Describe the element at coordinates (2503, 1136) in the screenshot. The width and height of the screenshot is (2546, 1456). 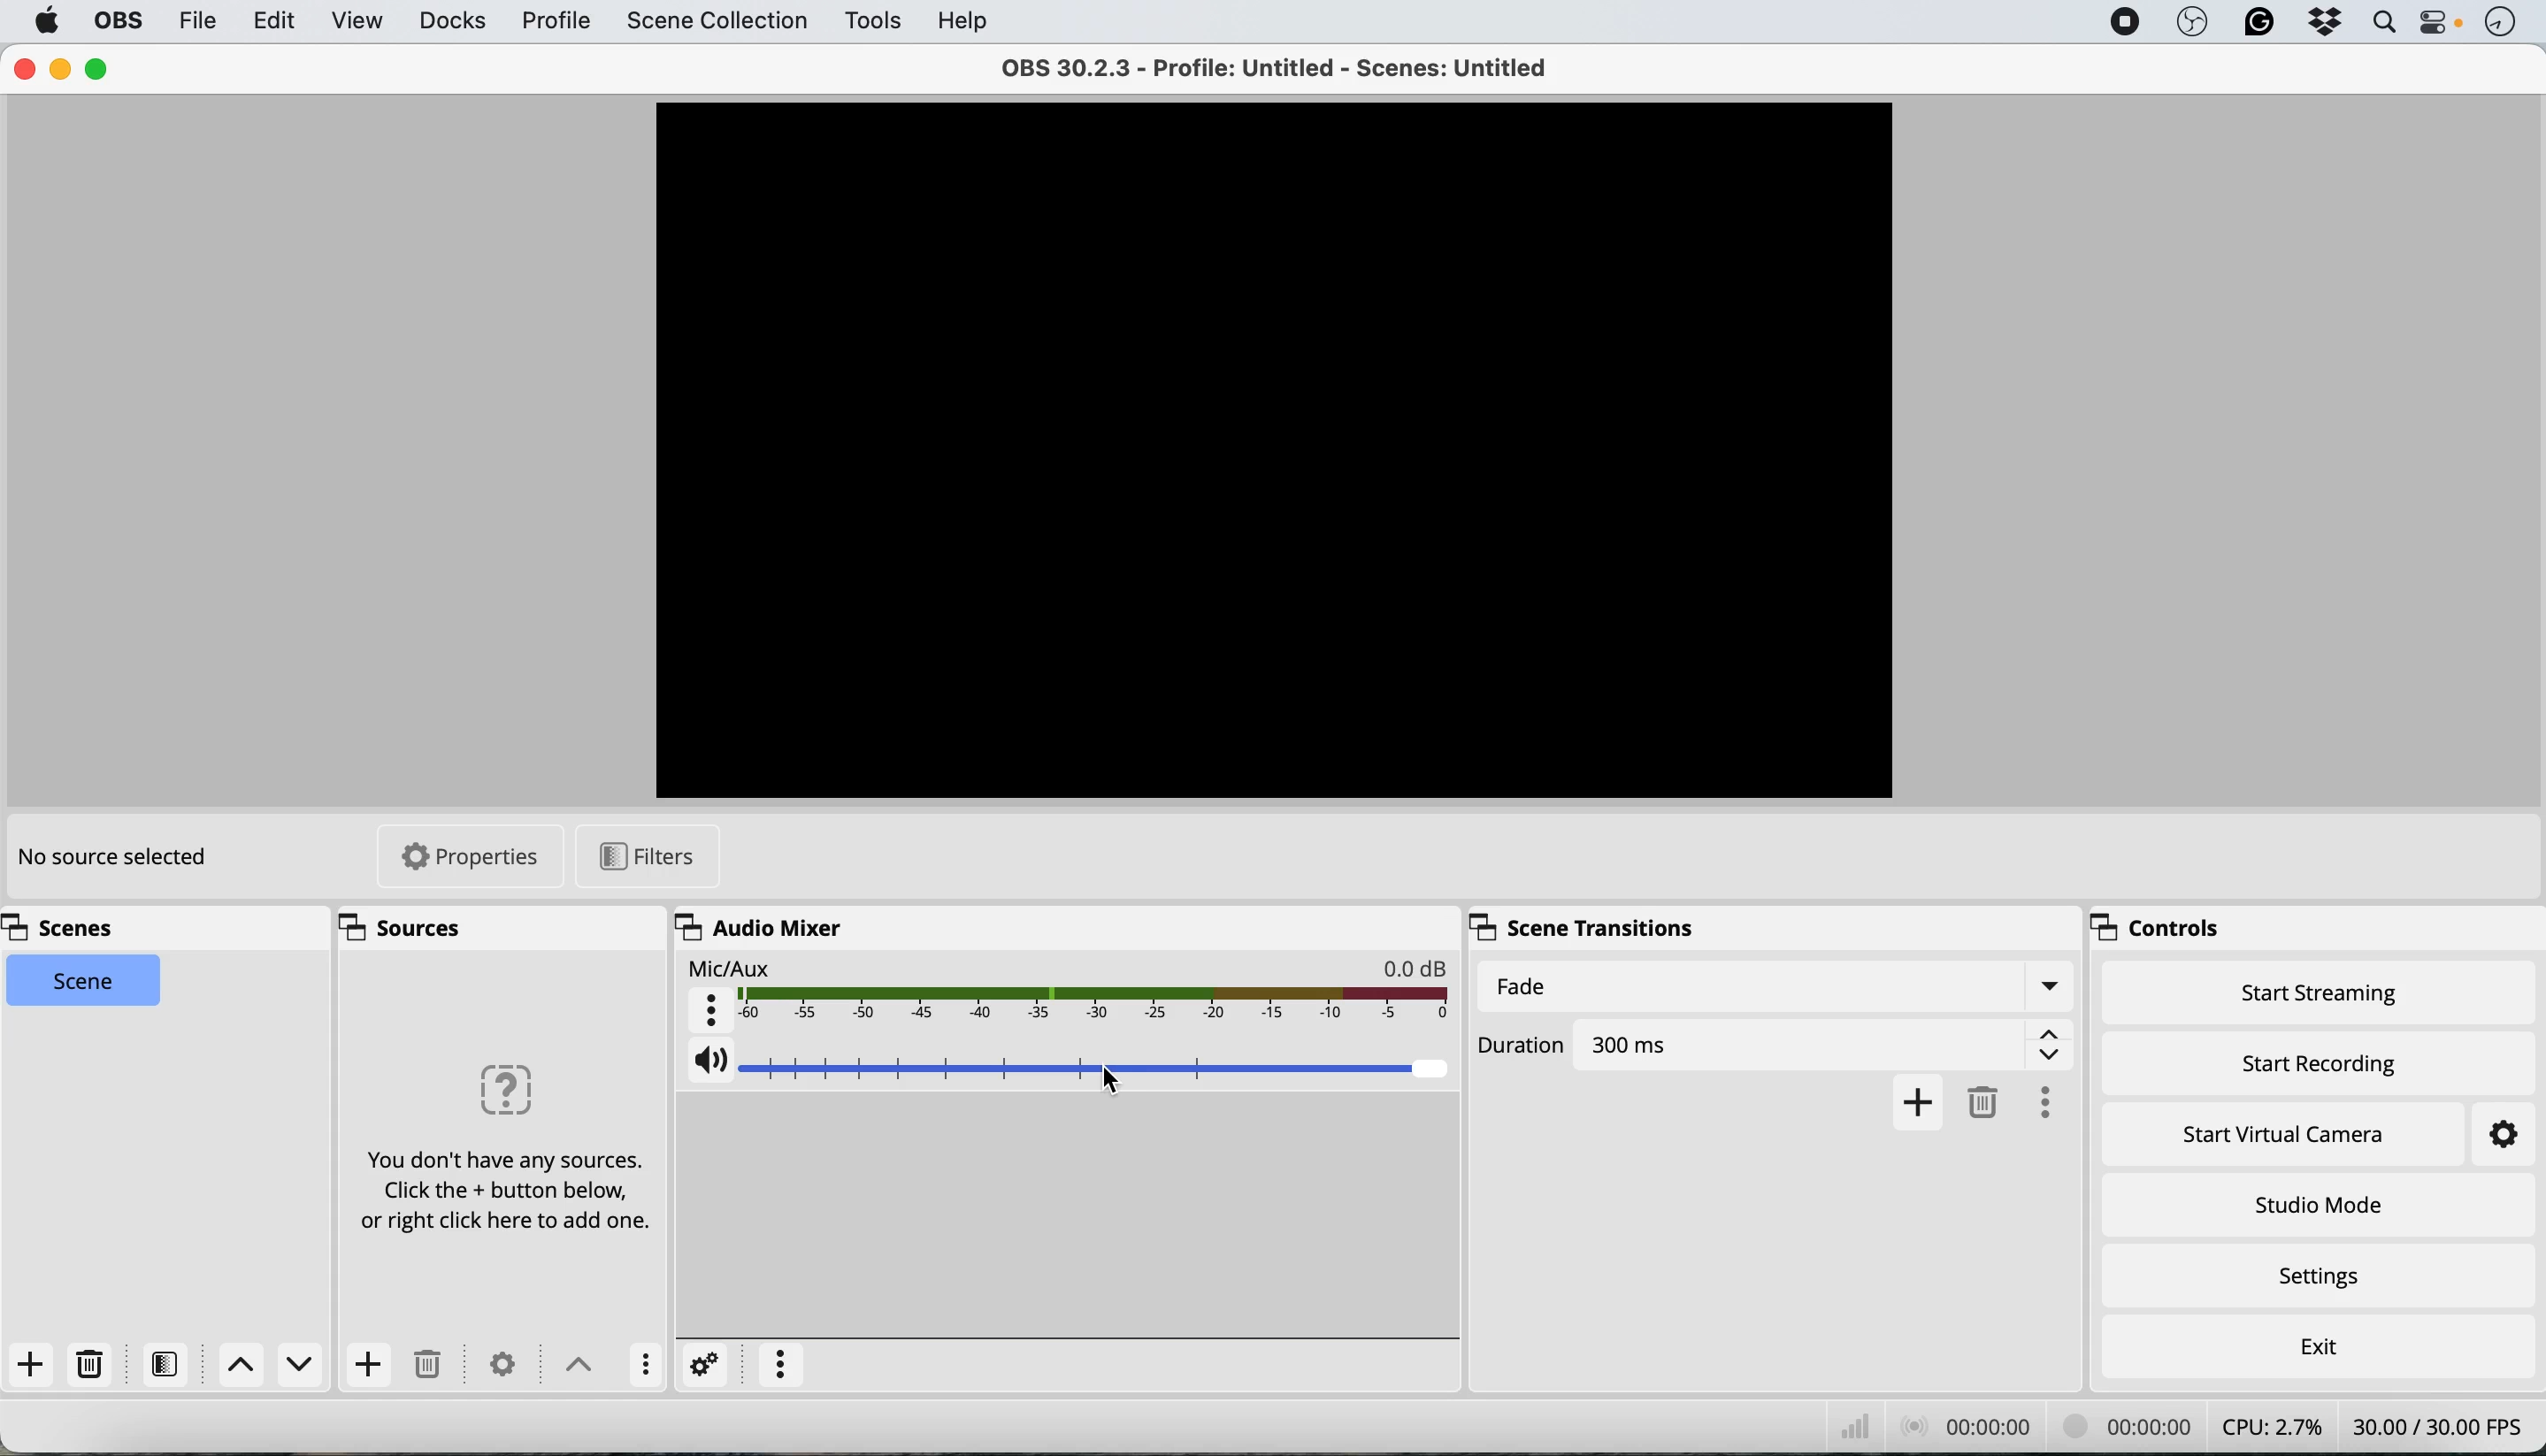
I see `settings` at that location.